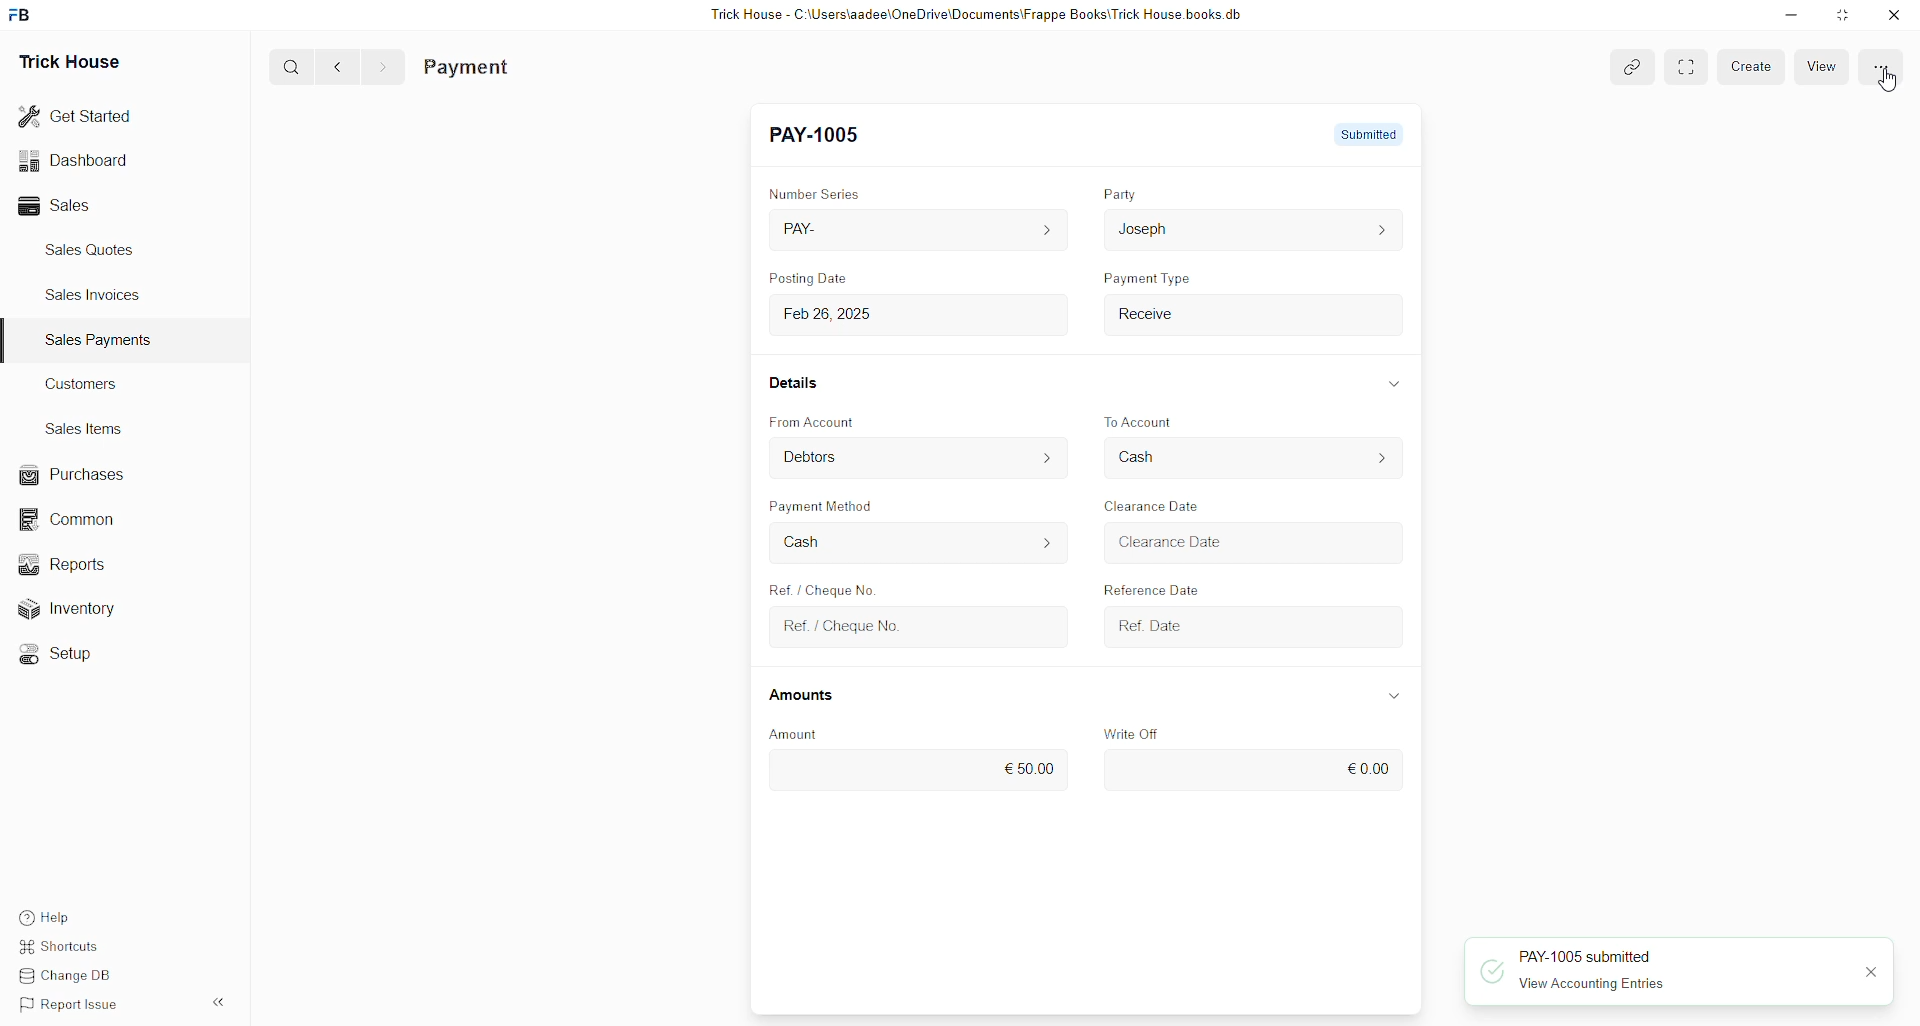  What do you see at coordinates (291, 66) in the screenshot?
I see `Search` at bounding box center [291, 66].